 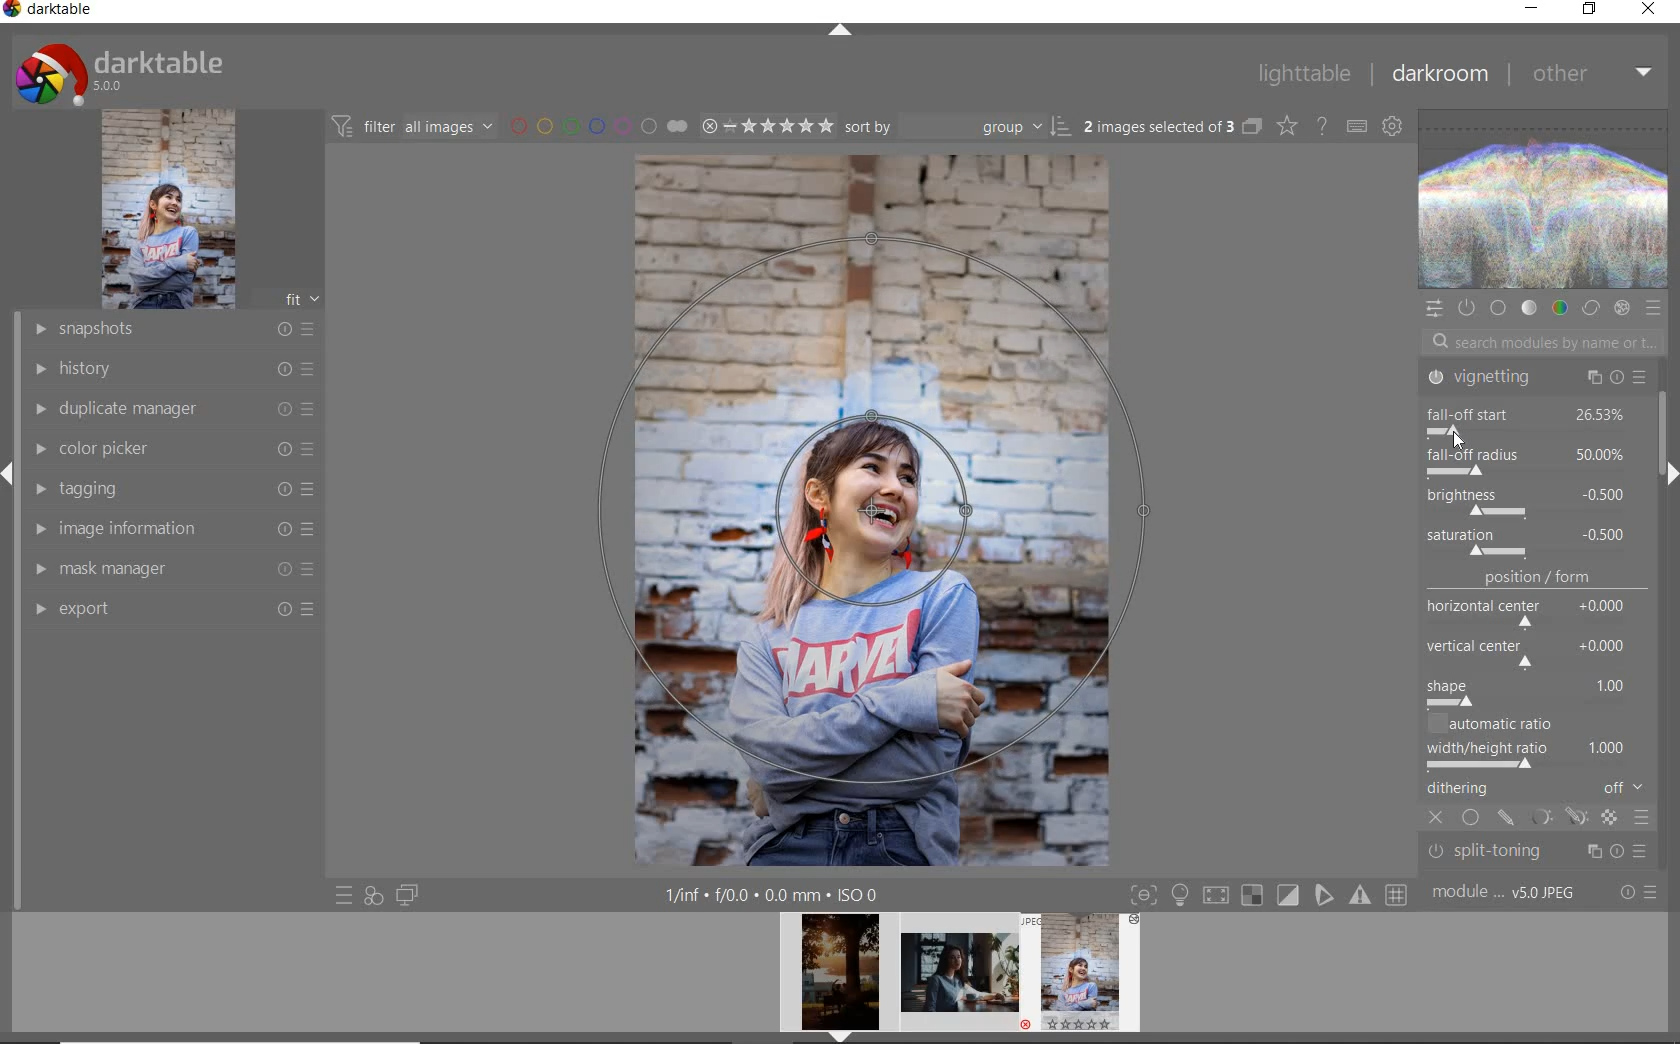 I want to click on blending options, so click(x=1642, y=820).